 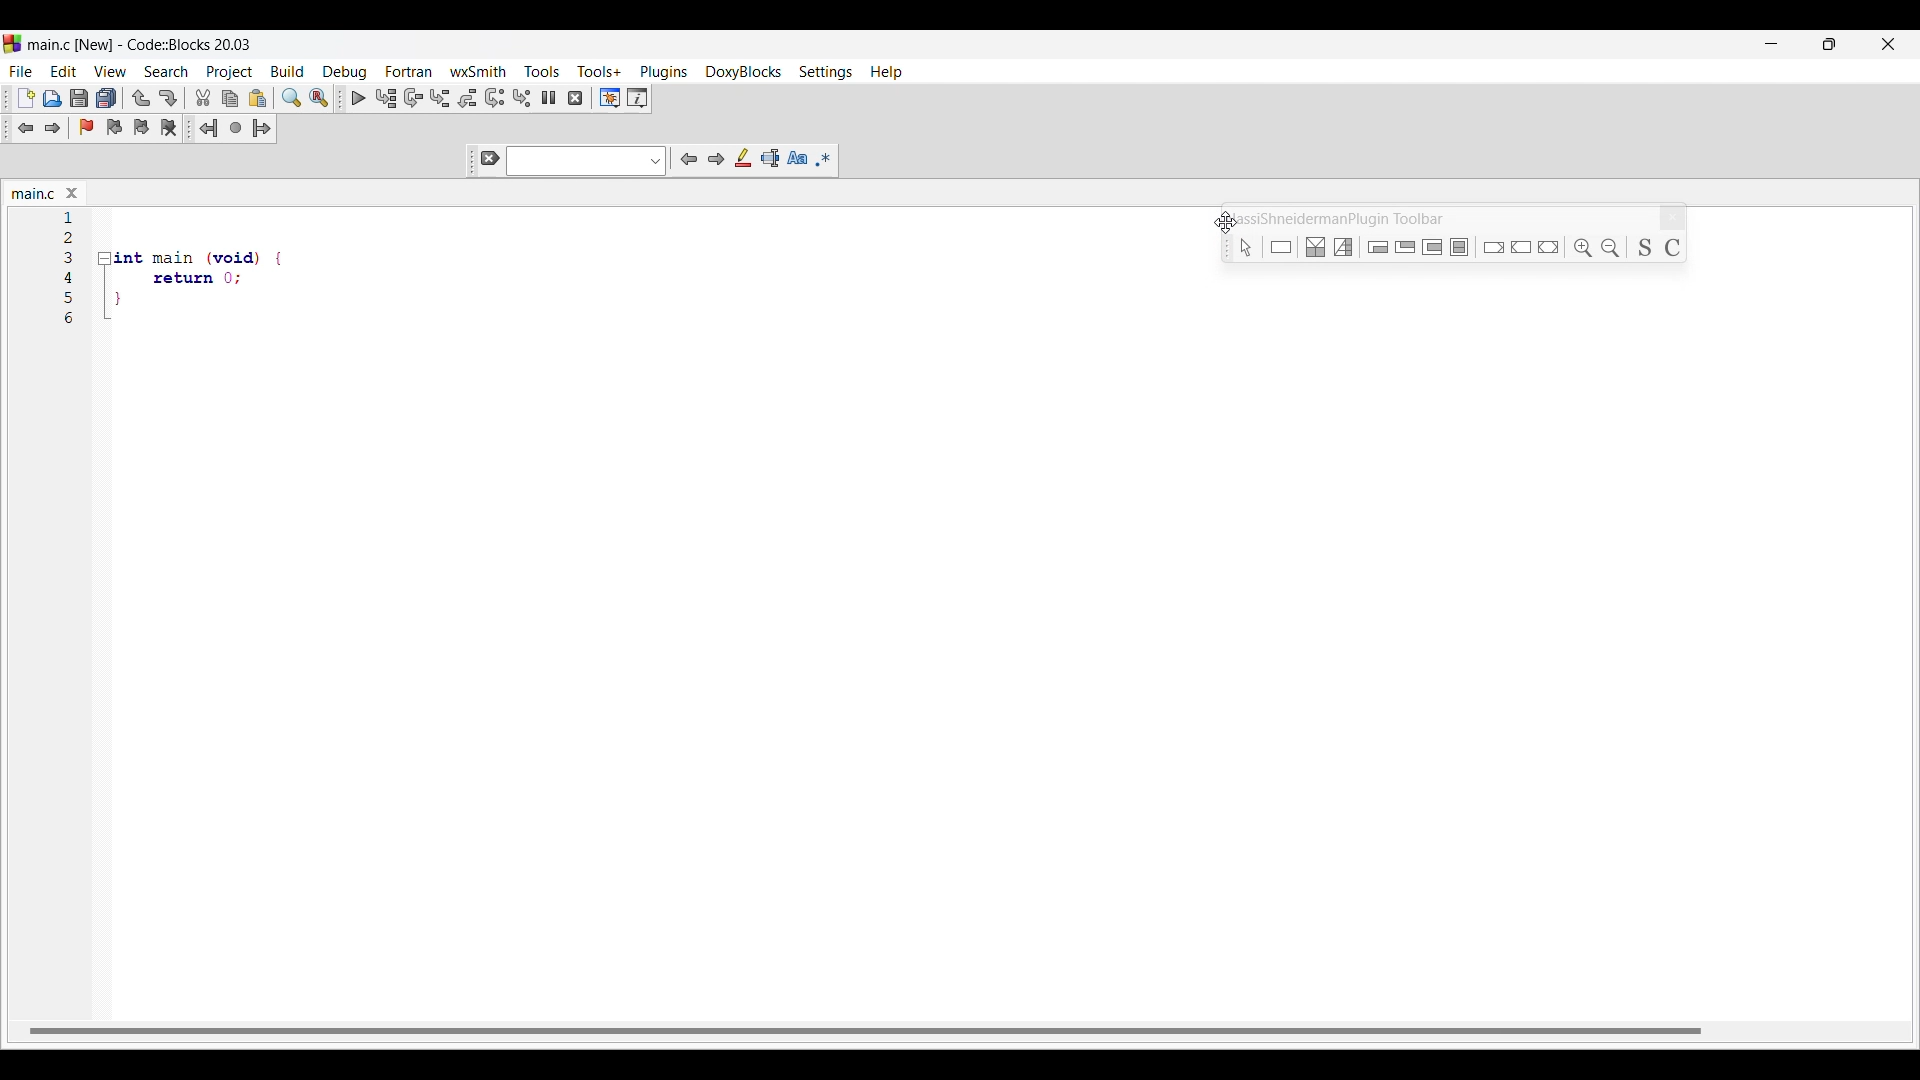 I want to click on Replace, so click(x=319, y=97).